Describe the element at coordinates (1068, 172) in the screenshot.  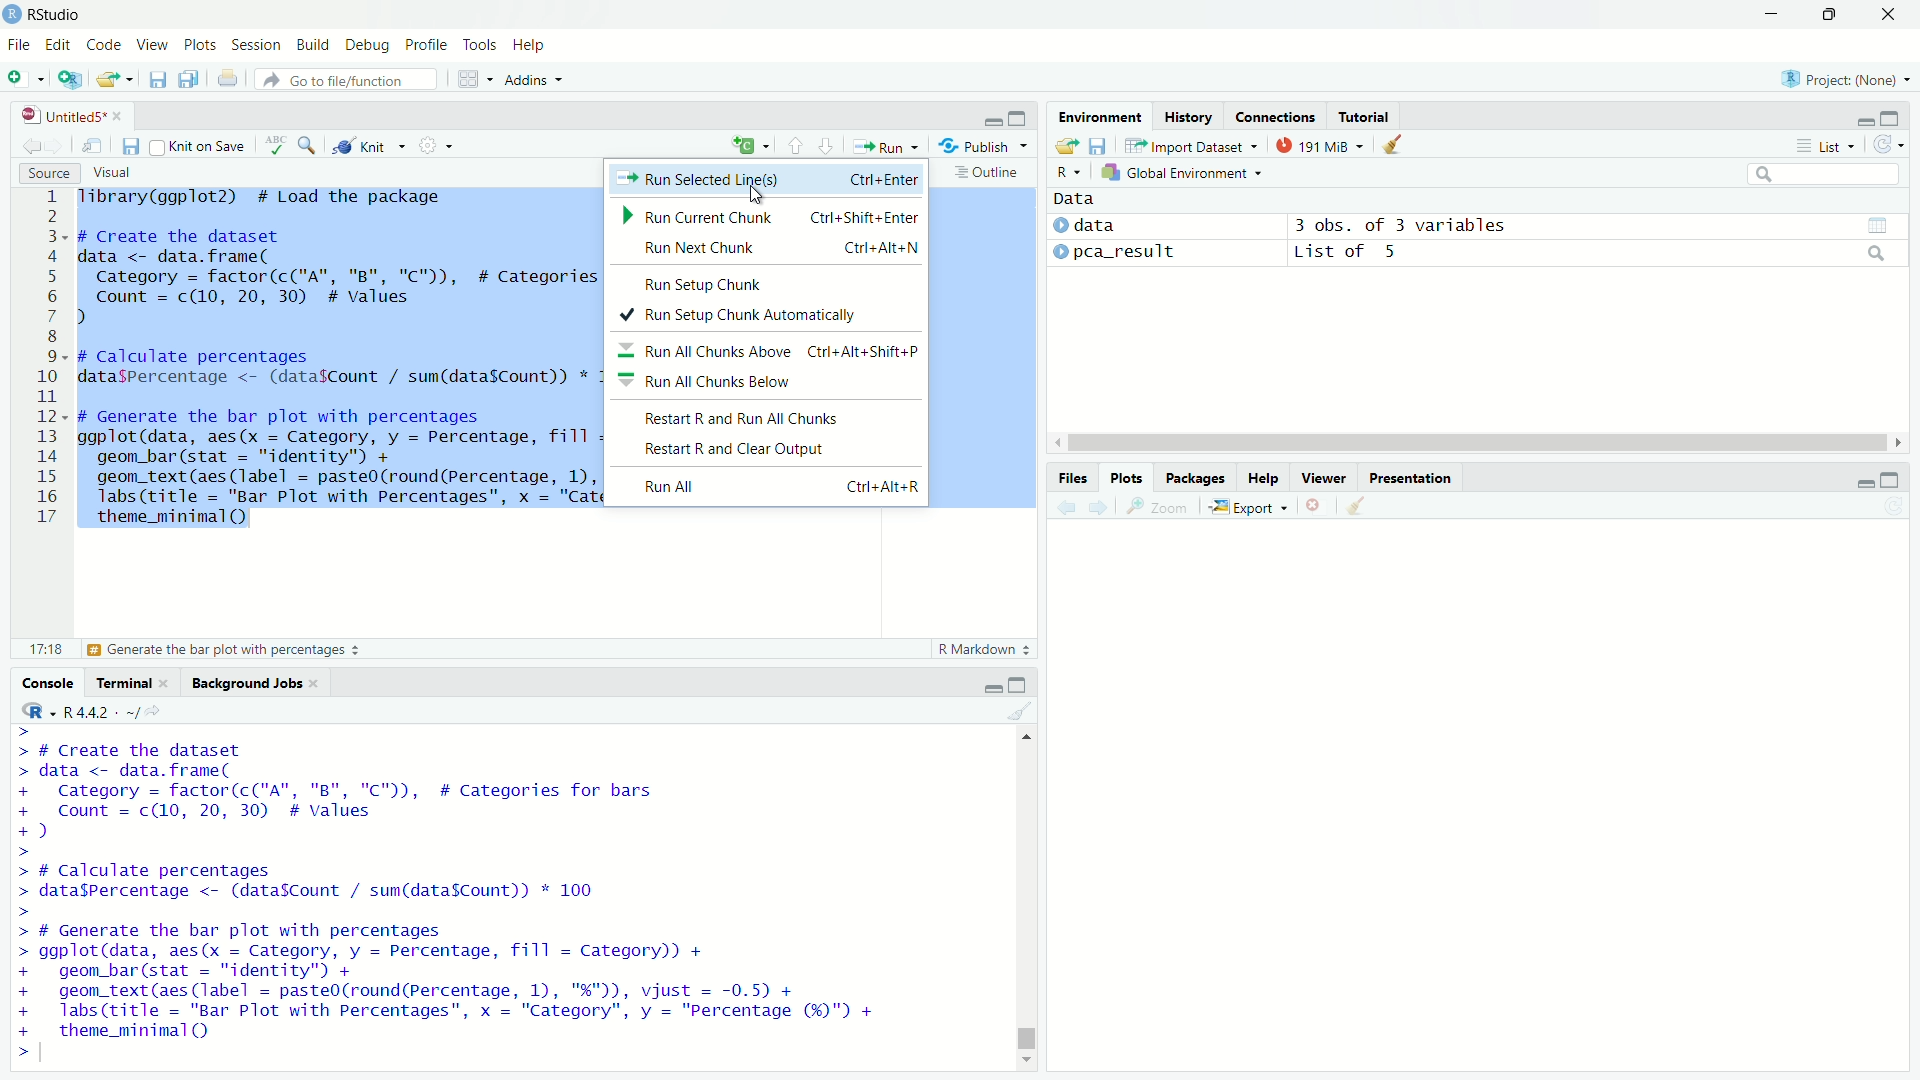
I see `R language` at that location.